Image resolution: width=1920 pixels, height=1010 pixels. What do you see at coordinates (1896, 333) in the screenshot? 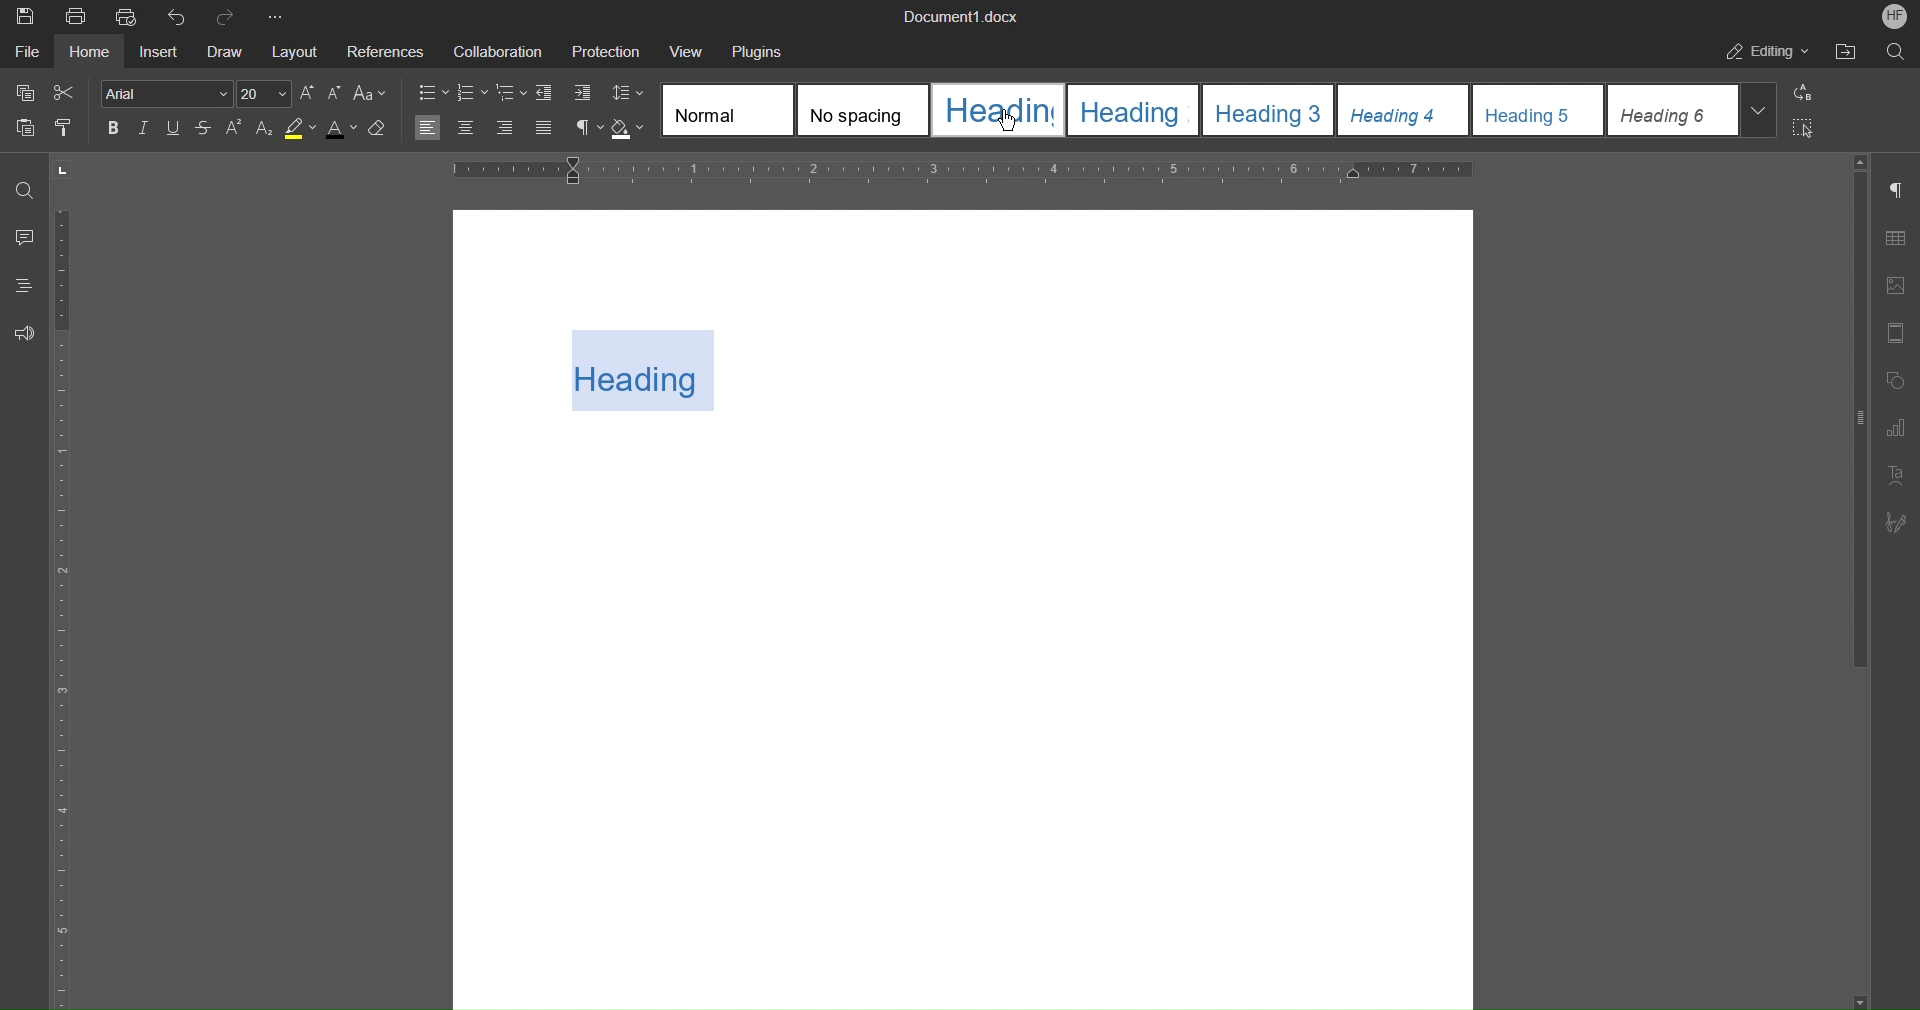
I see `Header/Footer` at bounding box center [1896, 333].